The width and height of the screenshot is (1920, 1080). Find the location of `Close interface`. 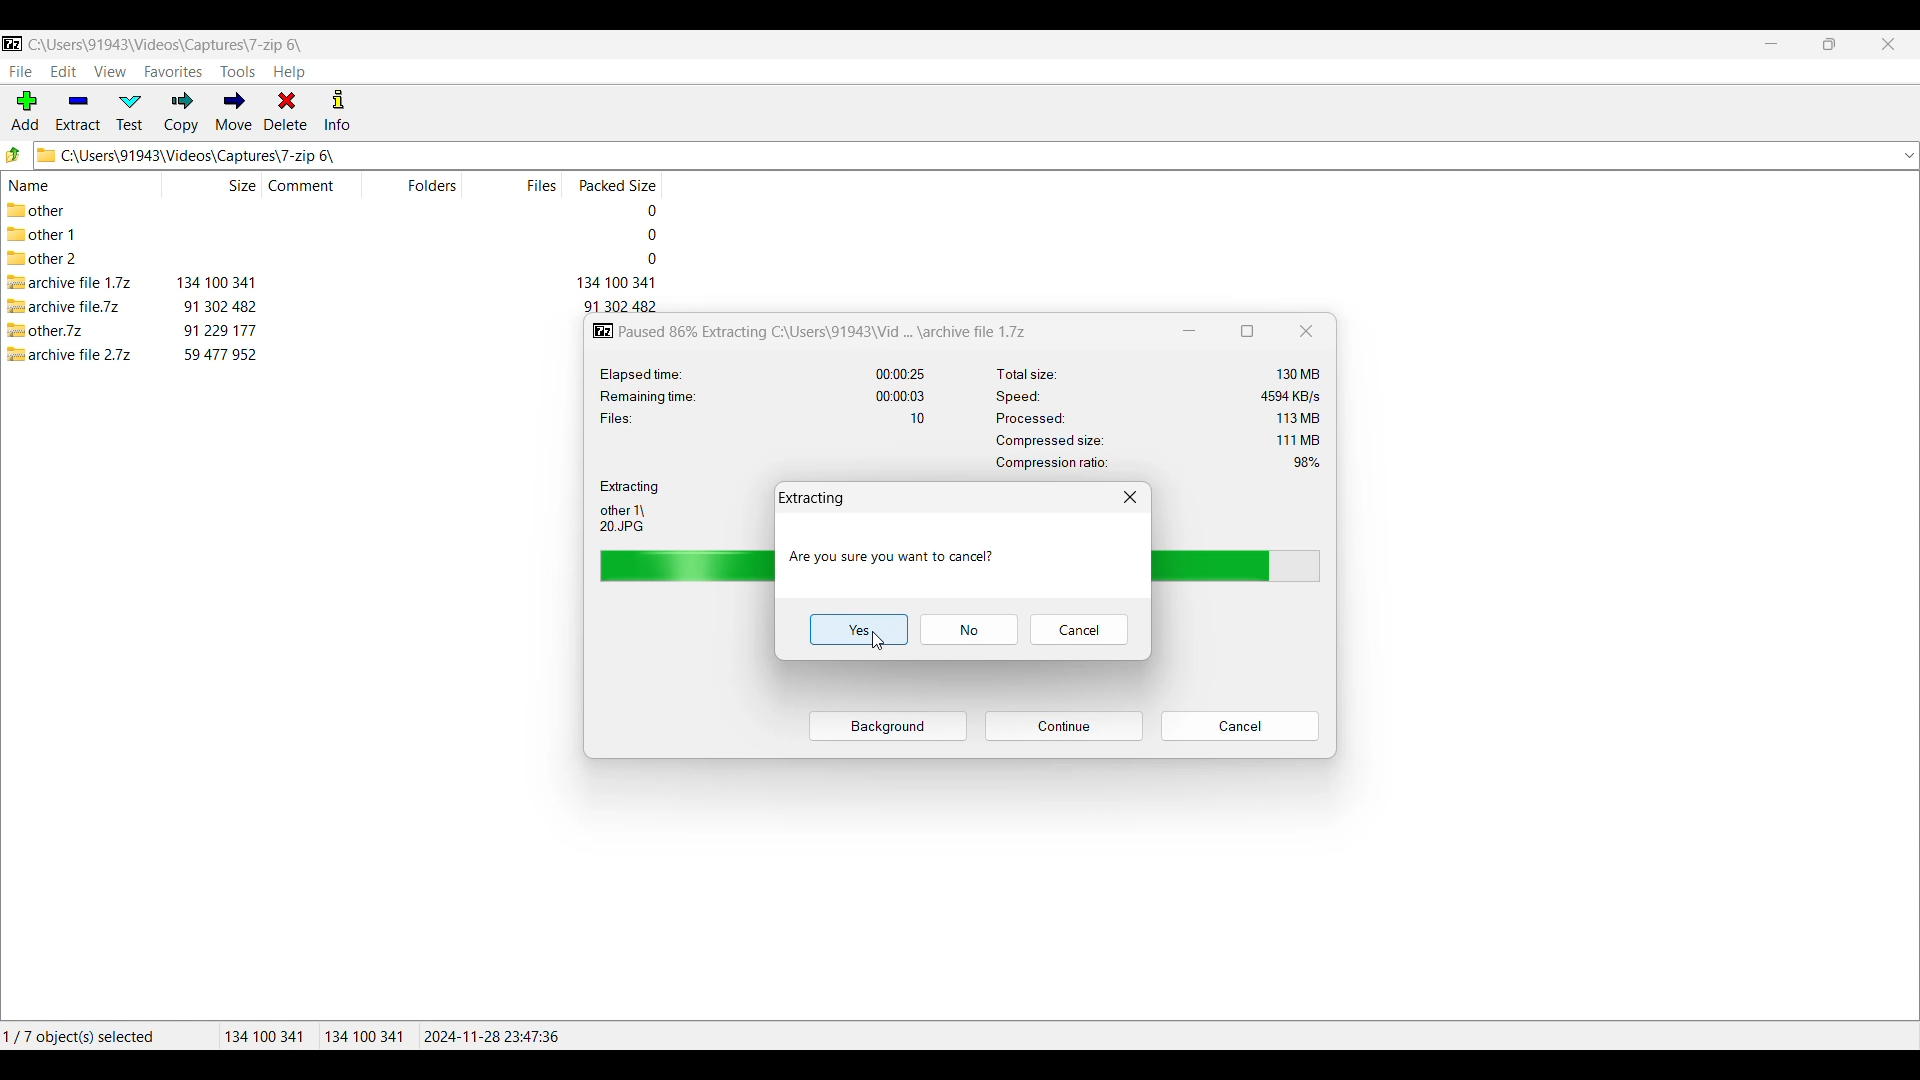

Close interface is located at coordinates (1889, 44).